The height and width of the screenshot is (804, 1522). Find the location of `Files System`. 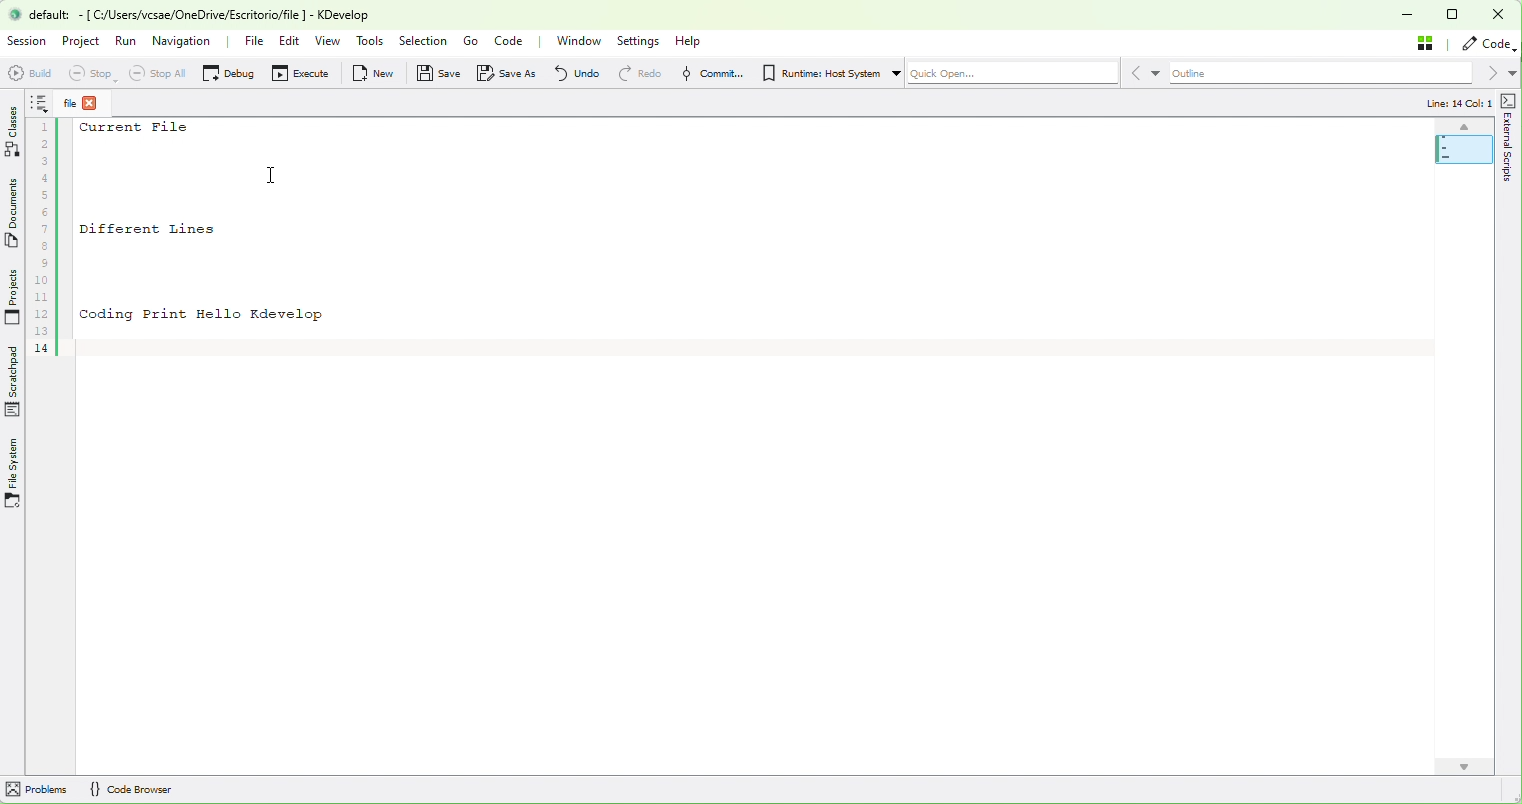

Files System is located at coordinates (14, 475).